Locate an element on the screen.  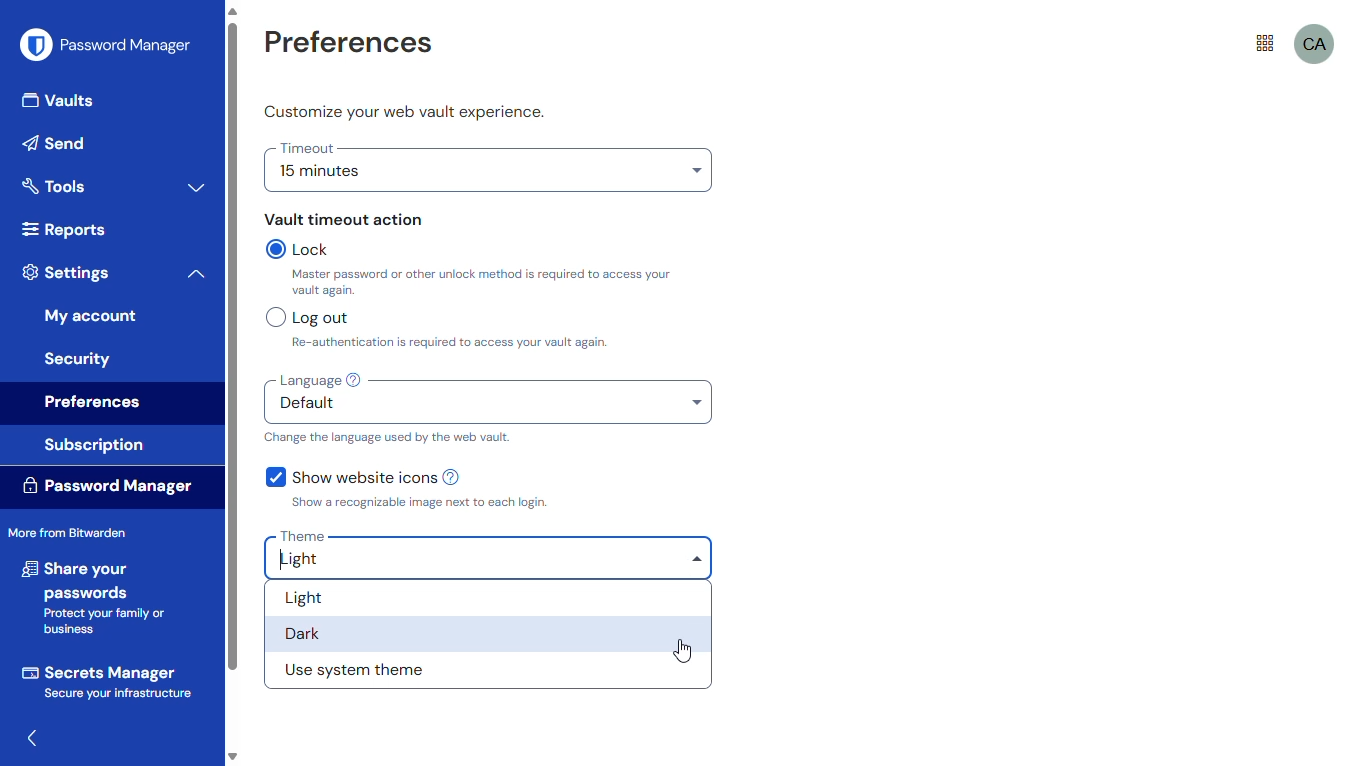
settings is located at coordinates (67, 272).